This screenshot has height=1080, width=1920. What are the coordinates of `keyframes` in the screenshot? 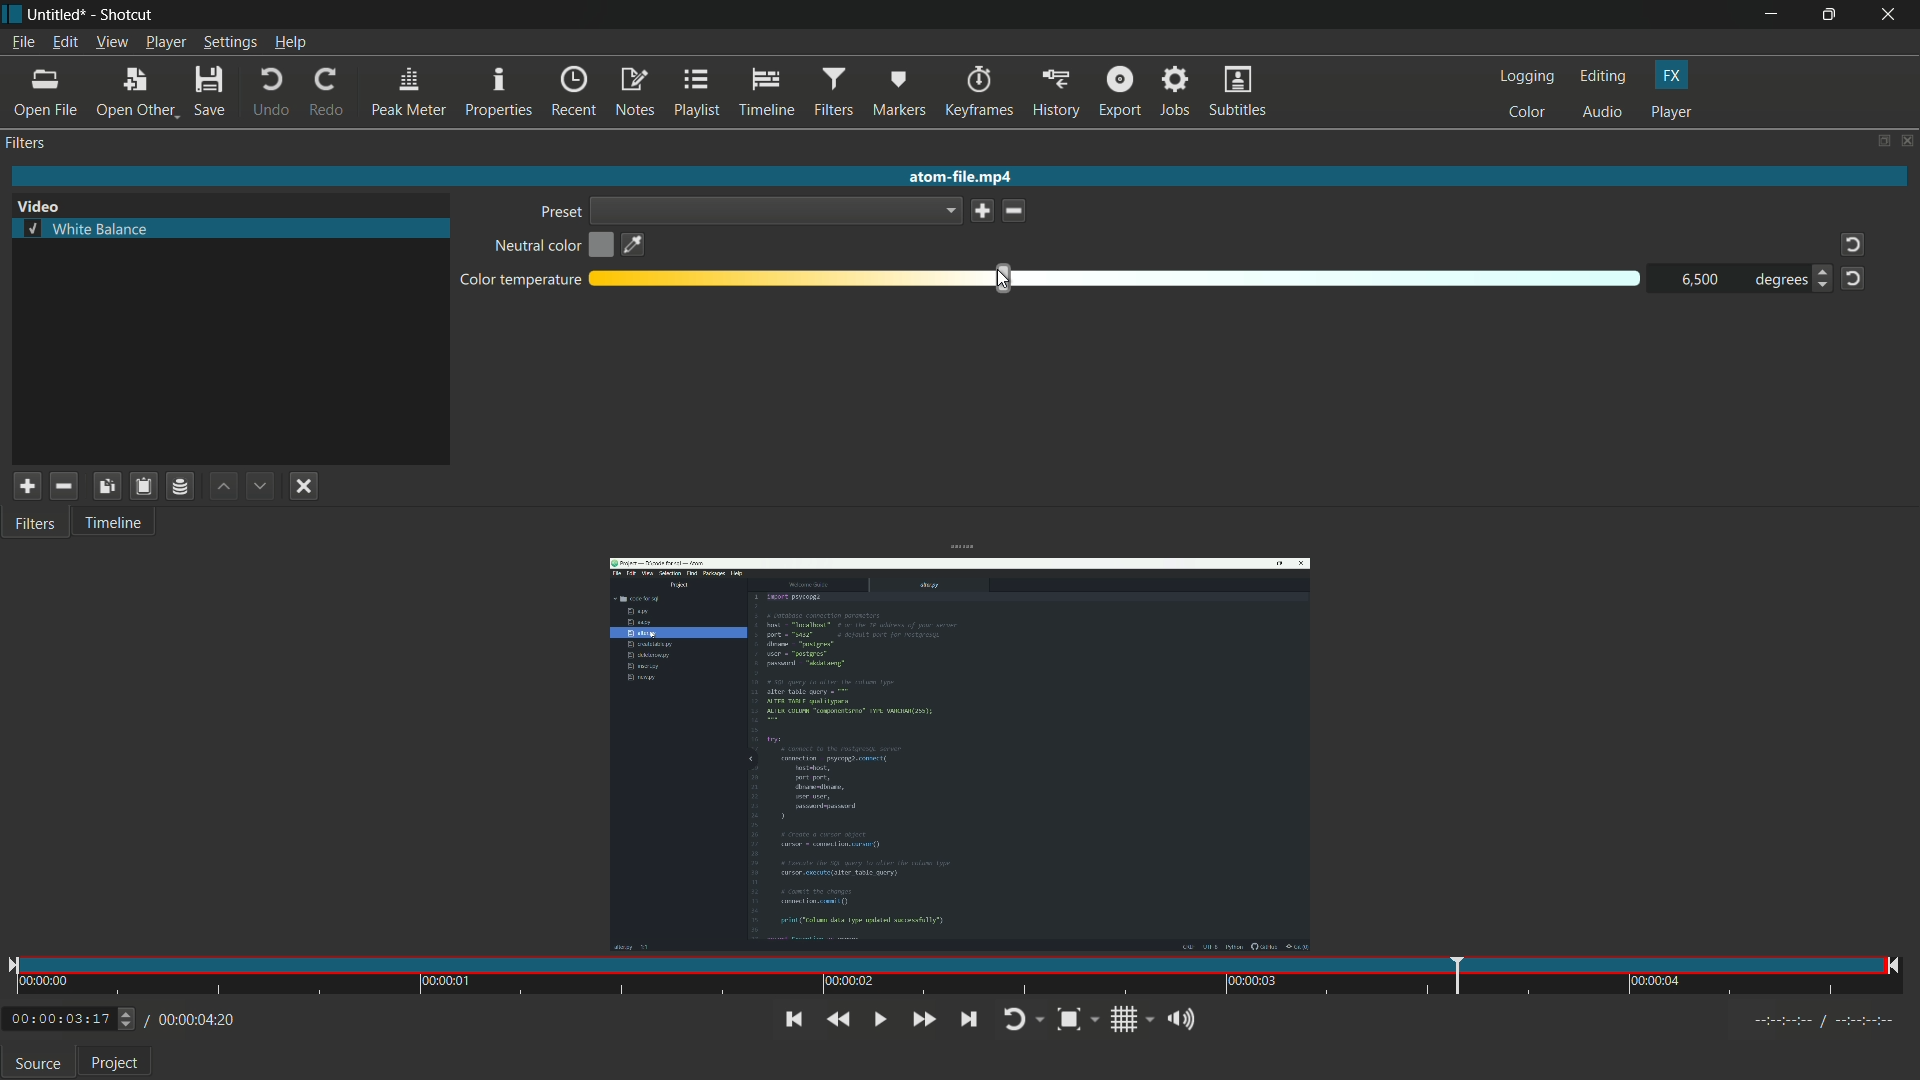 It's located at (980, 91).